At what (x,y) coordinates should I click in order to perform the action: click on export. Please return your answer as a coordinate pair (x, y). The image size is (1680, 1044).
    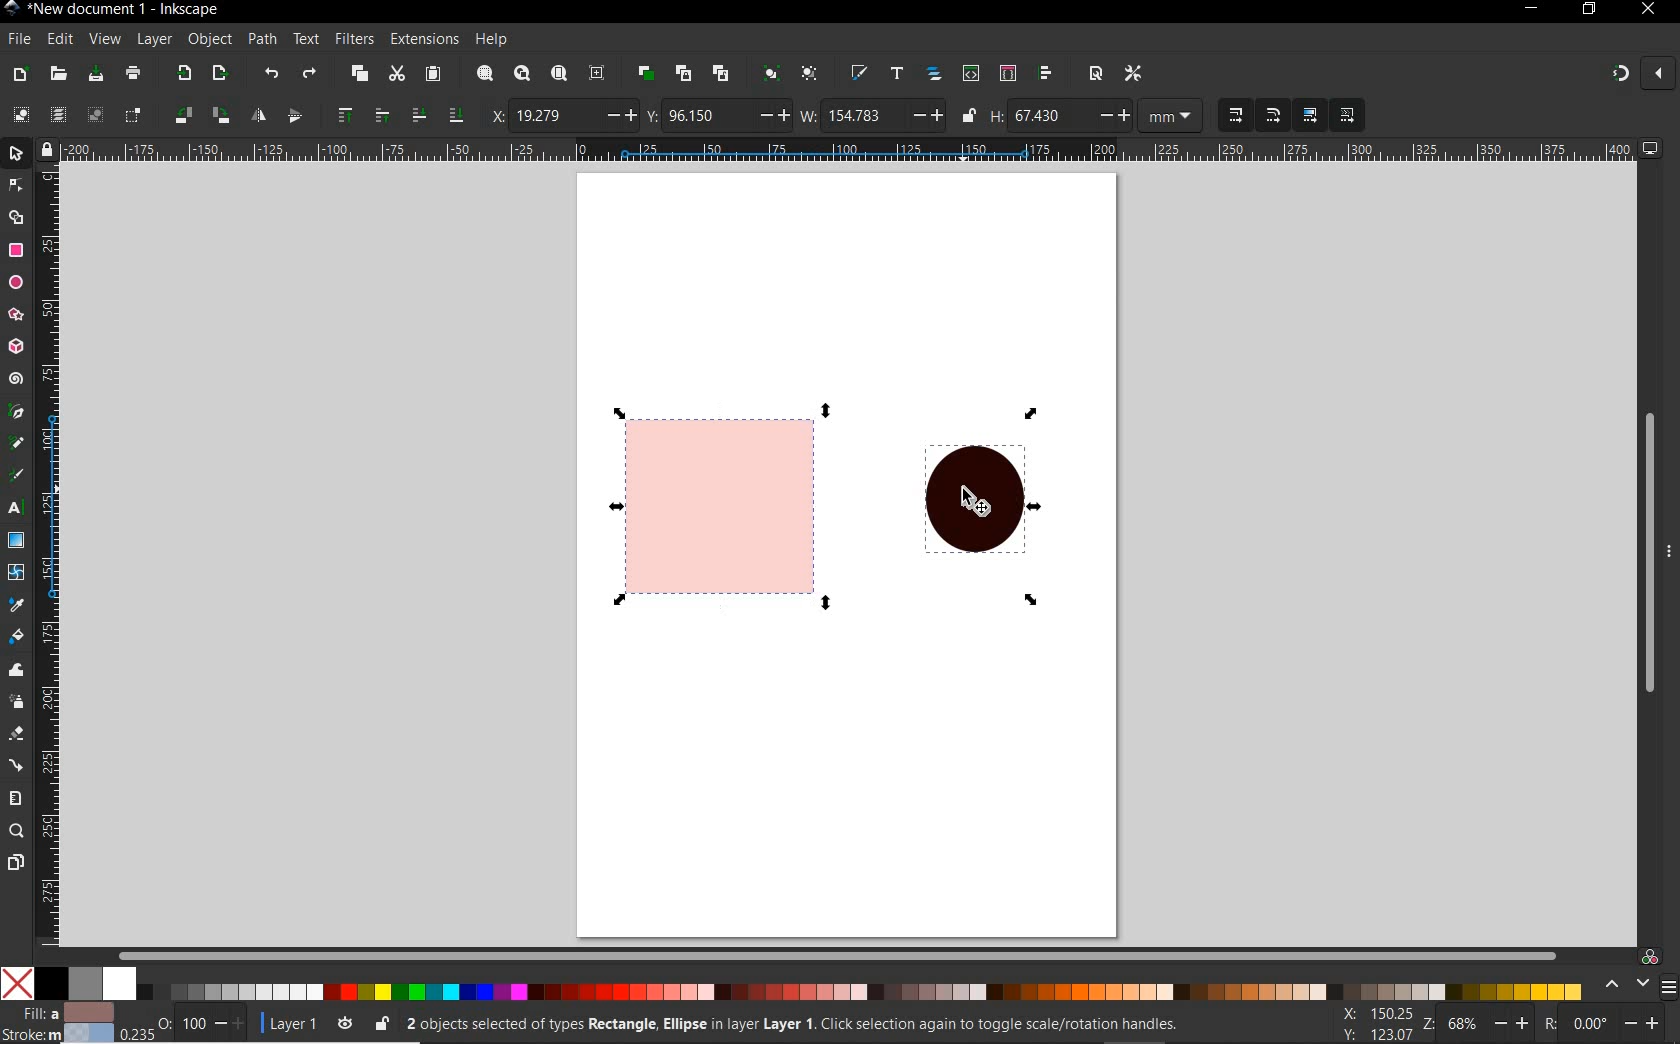
    Looking at the image, I should click on (184, 72).